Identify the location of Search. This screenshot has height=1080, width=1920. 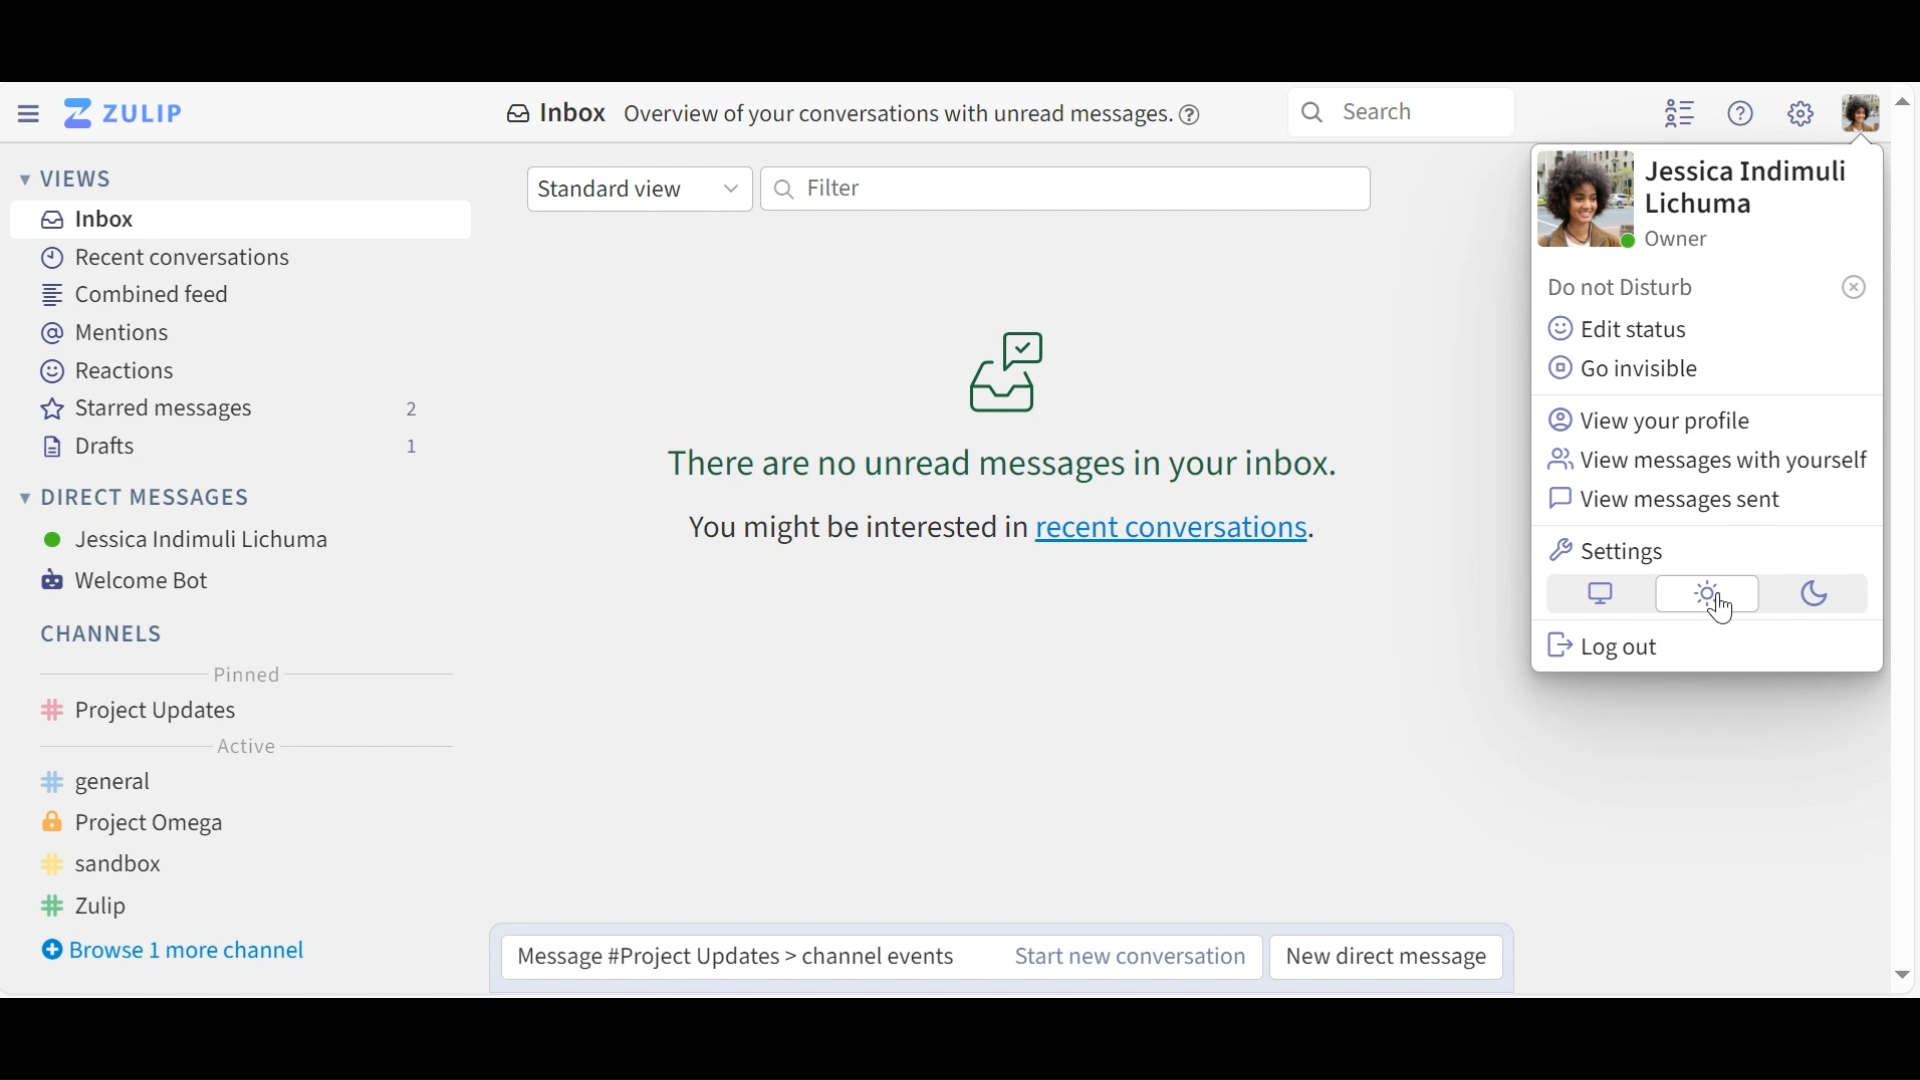
(1401, 112).